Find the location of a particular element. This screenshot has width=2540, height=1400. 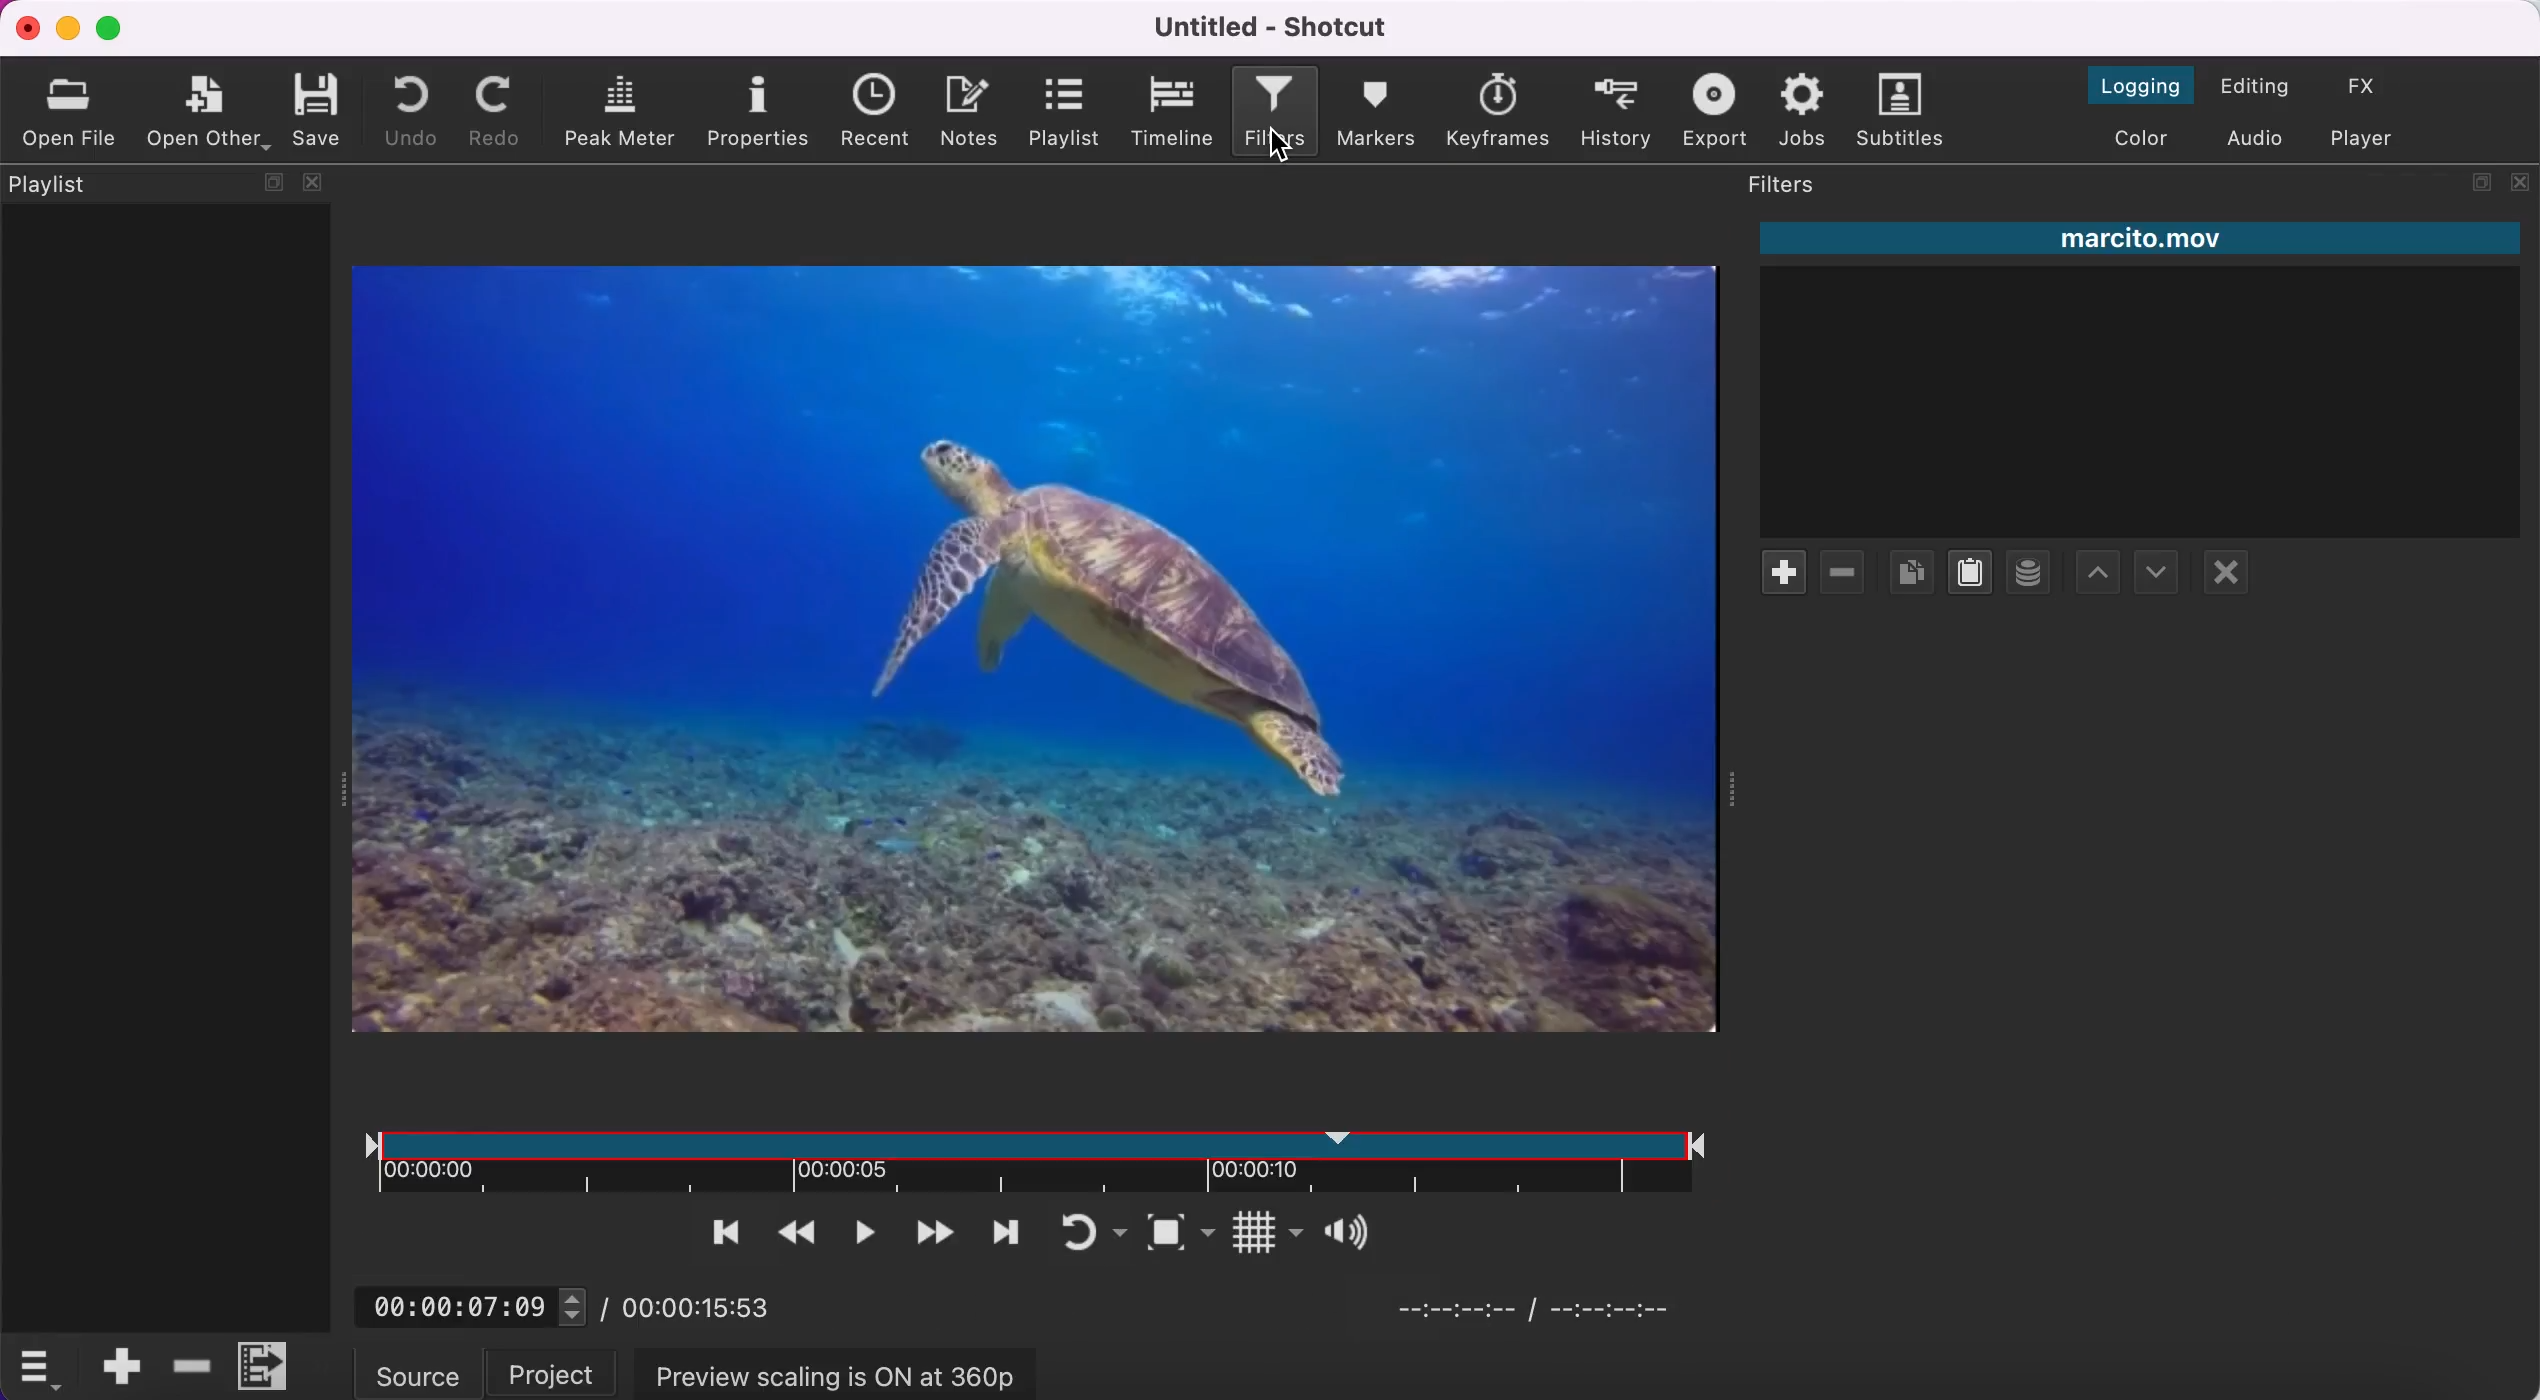

skip to next point is located at coordinates (1002, 1232).